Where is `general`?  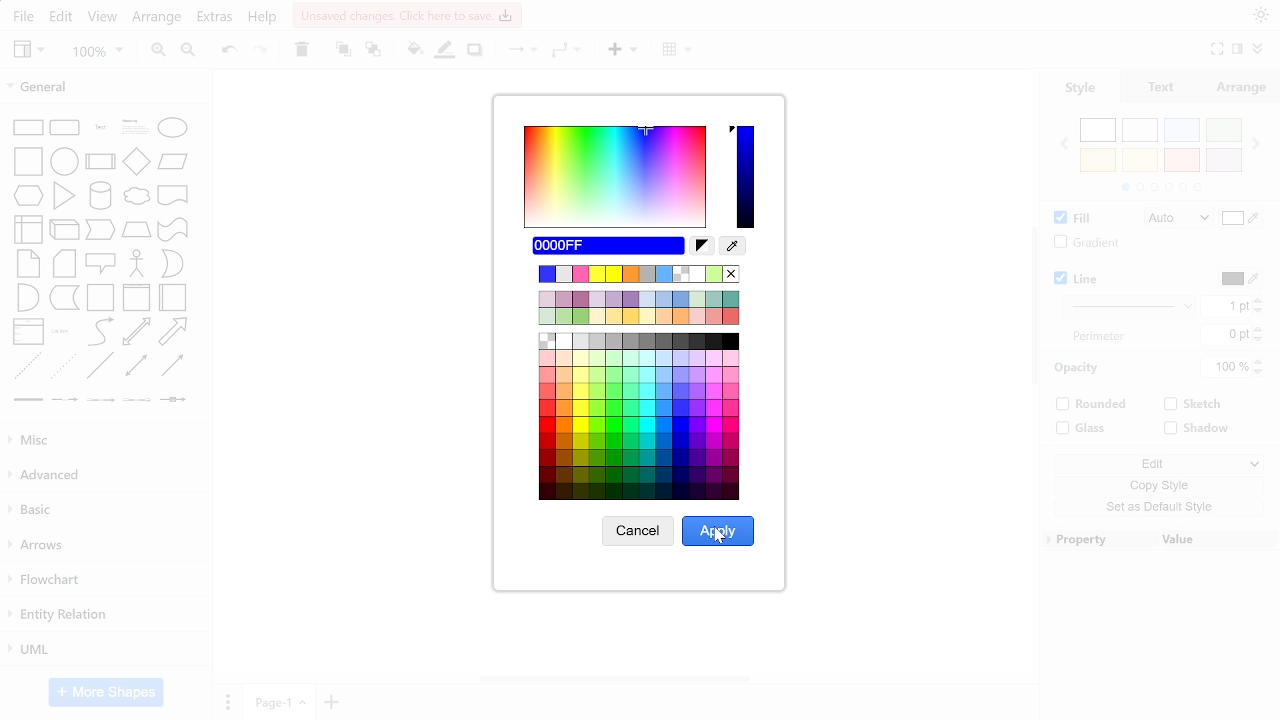 general is located at coordinates (104, 85).